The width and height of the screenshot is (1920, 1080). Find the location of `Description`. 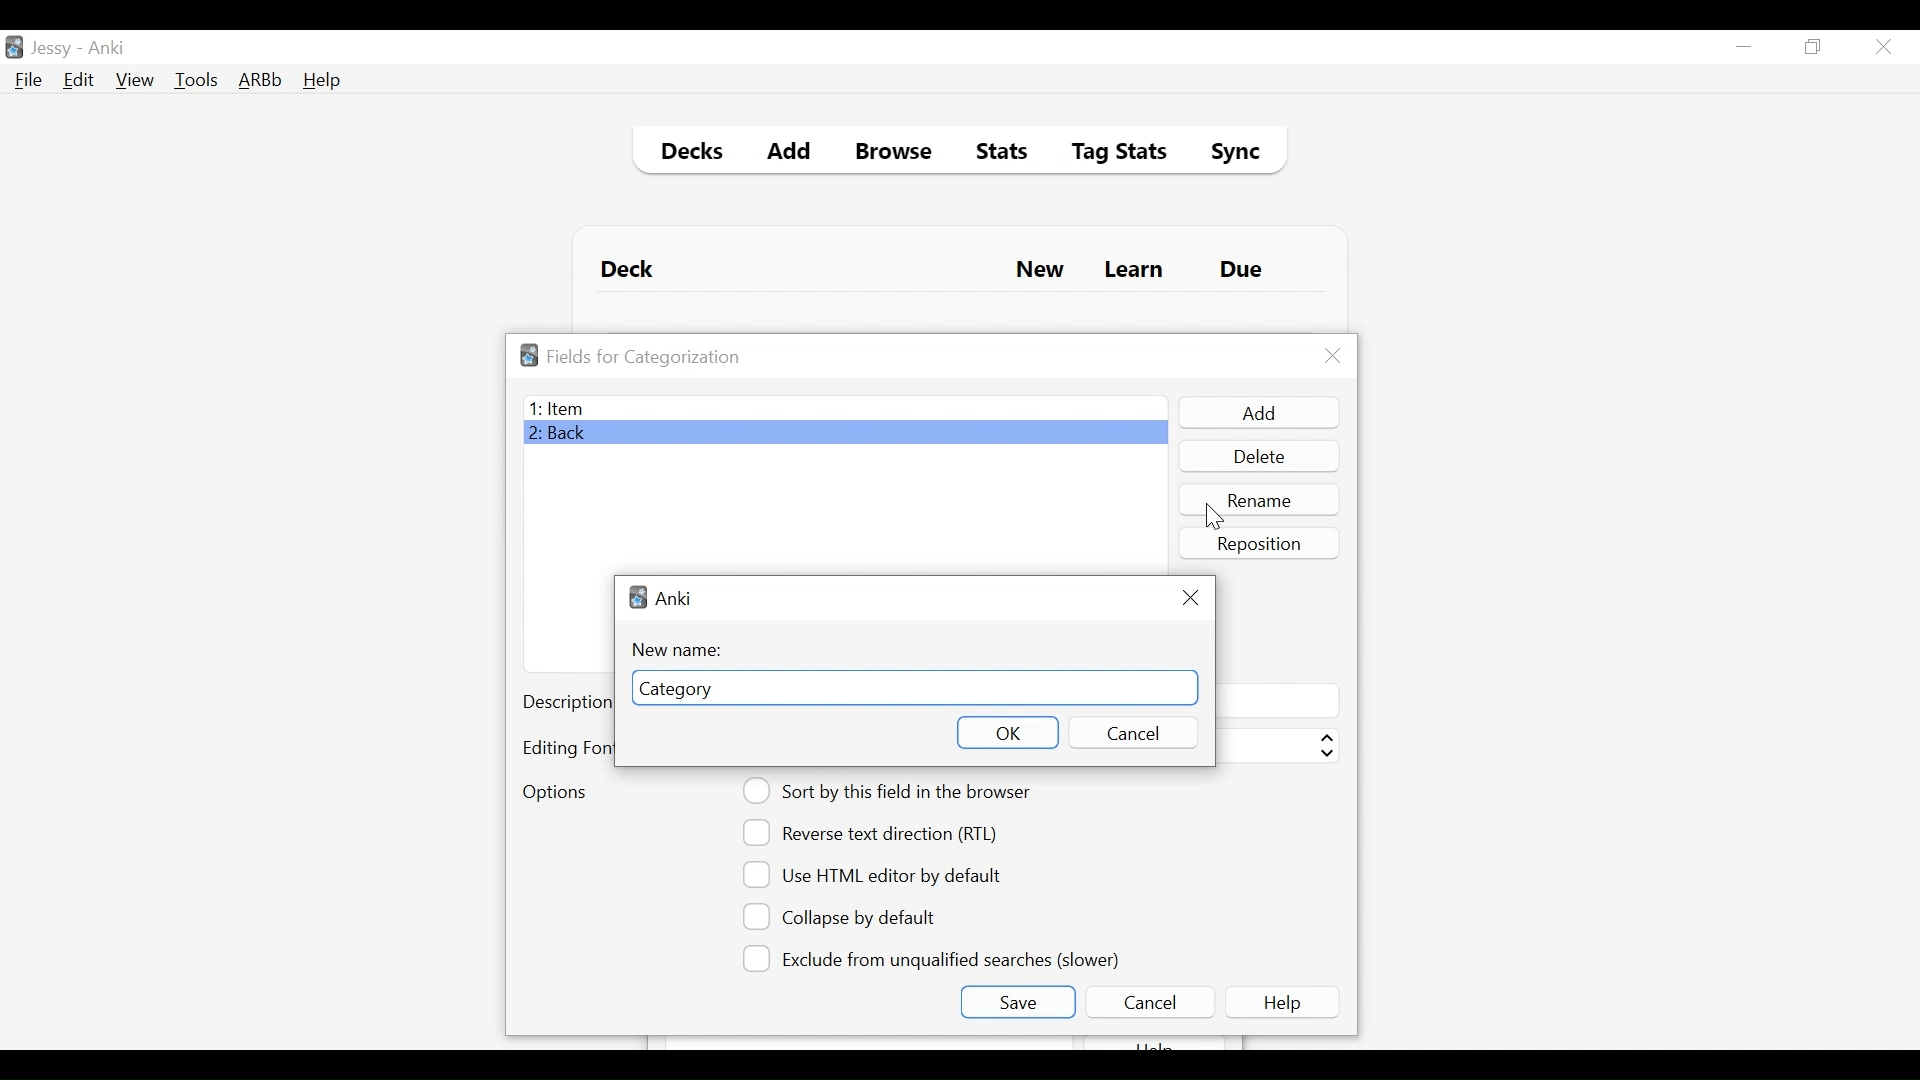

Description is located at coordinates (566, 704).